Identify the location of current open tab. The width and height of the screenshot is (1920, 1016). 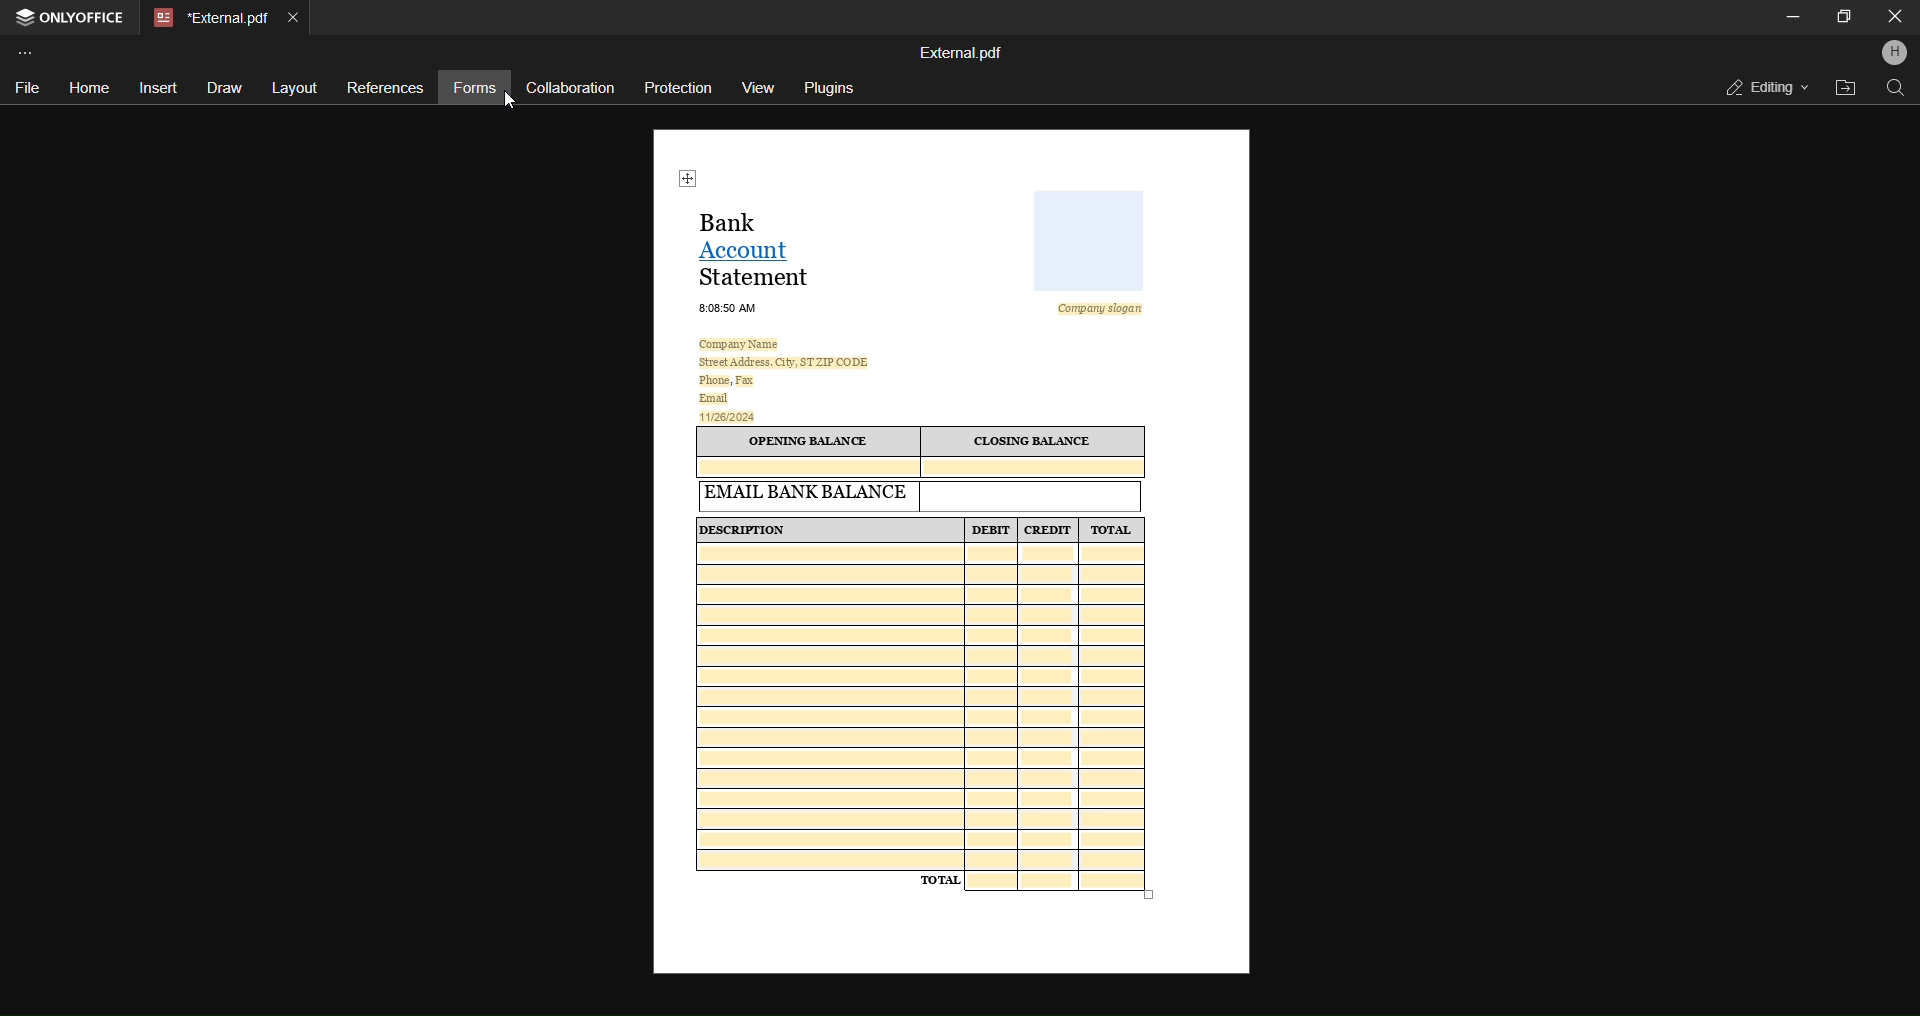
(209, 19).